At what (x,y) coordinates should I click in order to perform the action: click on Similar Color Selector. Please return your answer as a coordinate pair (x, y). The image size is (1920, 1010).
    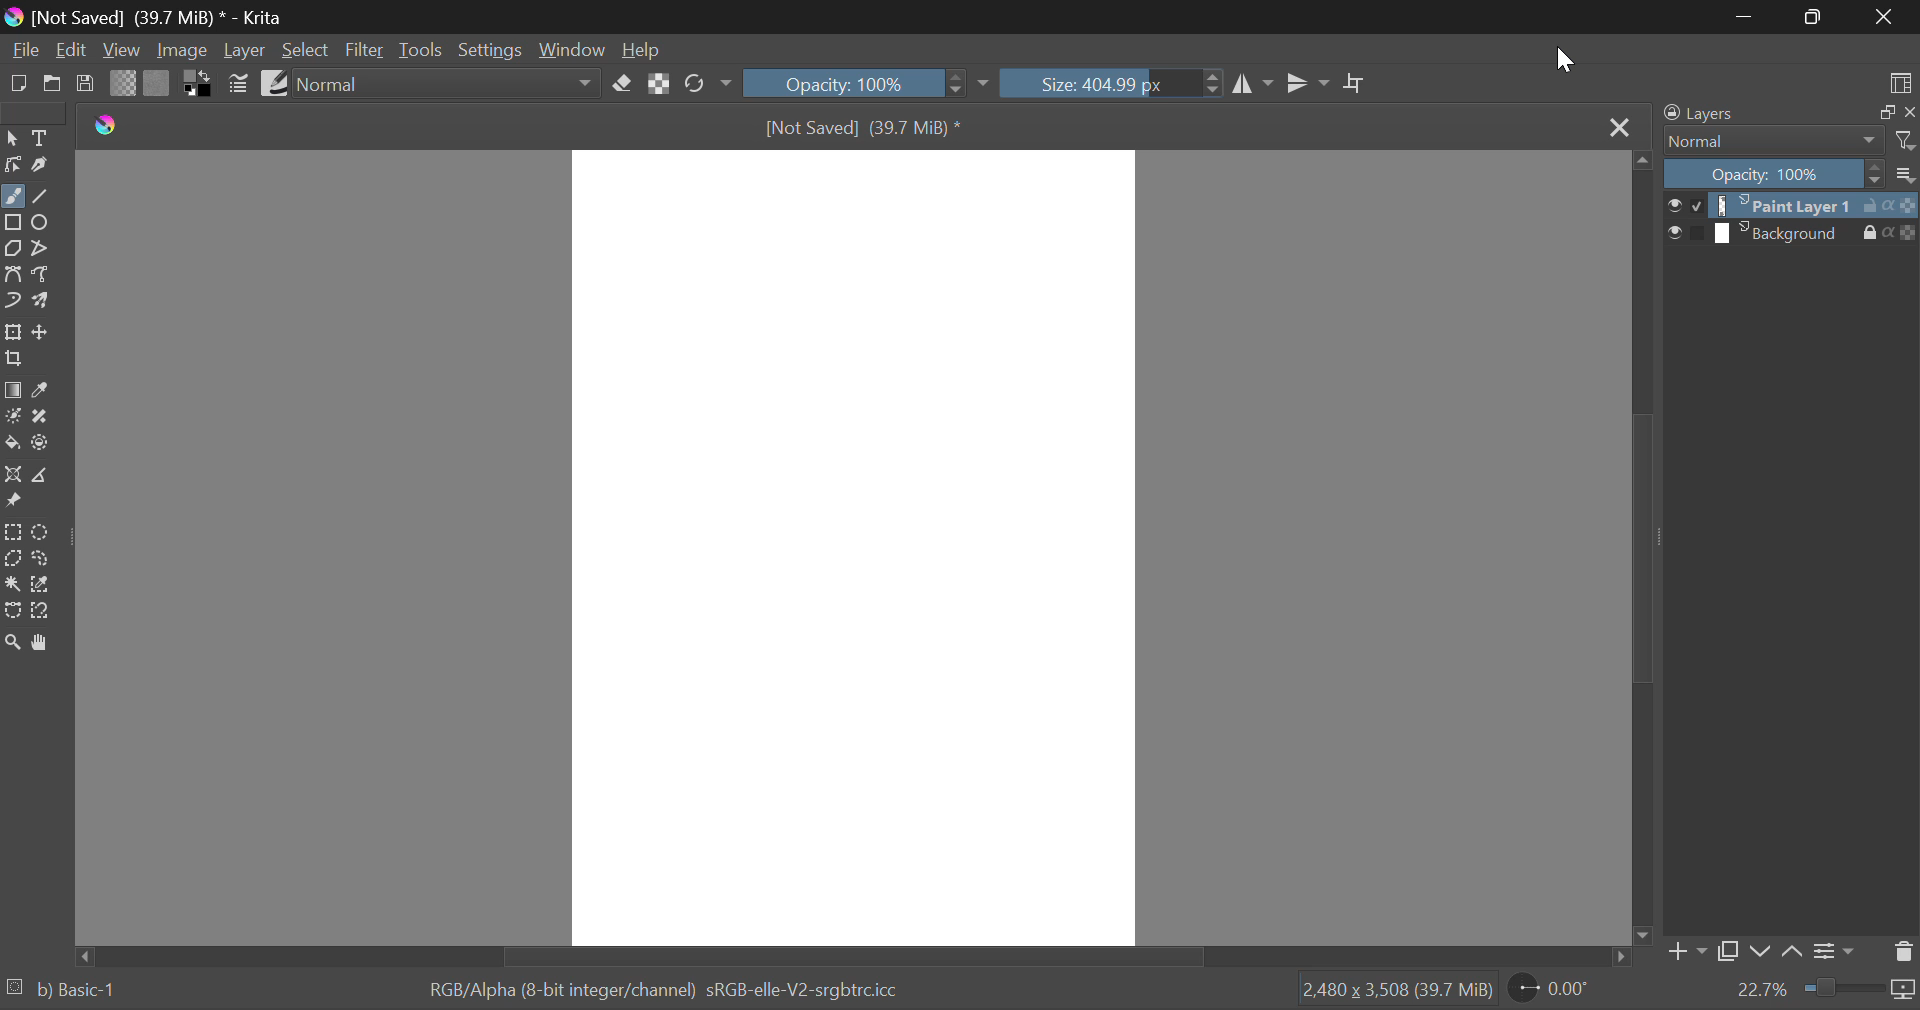
    Looking at the image, I should click on (42, 586).